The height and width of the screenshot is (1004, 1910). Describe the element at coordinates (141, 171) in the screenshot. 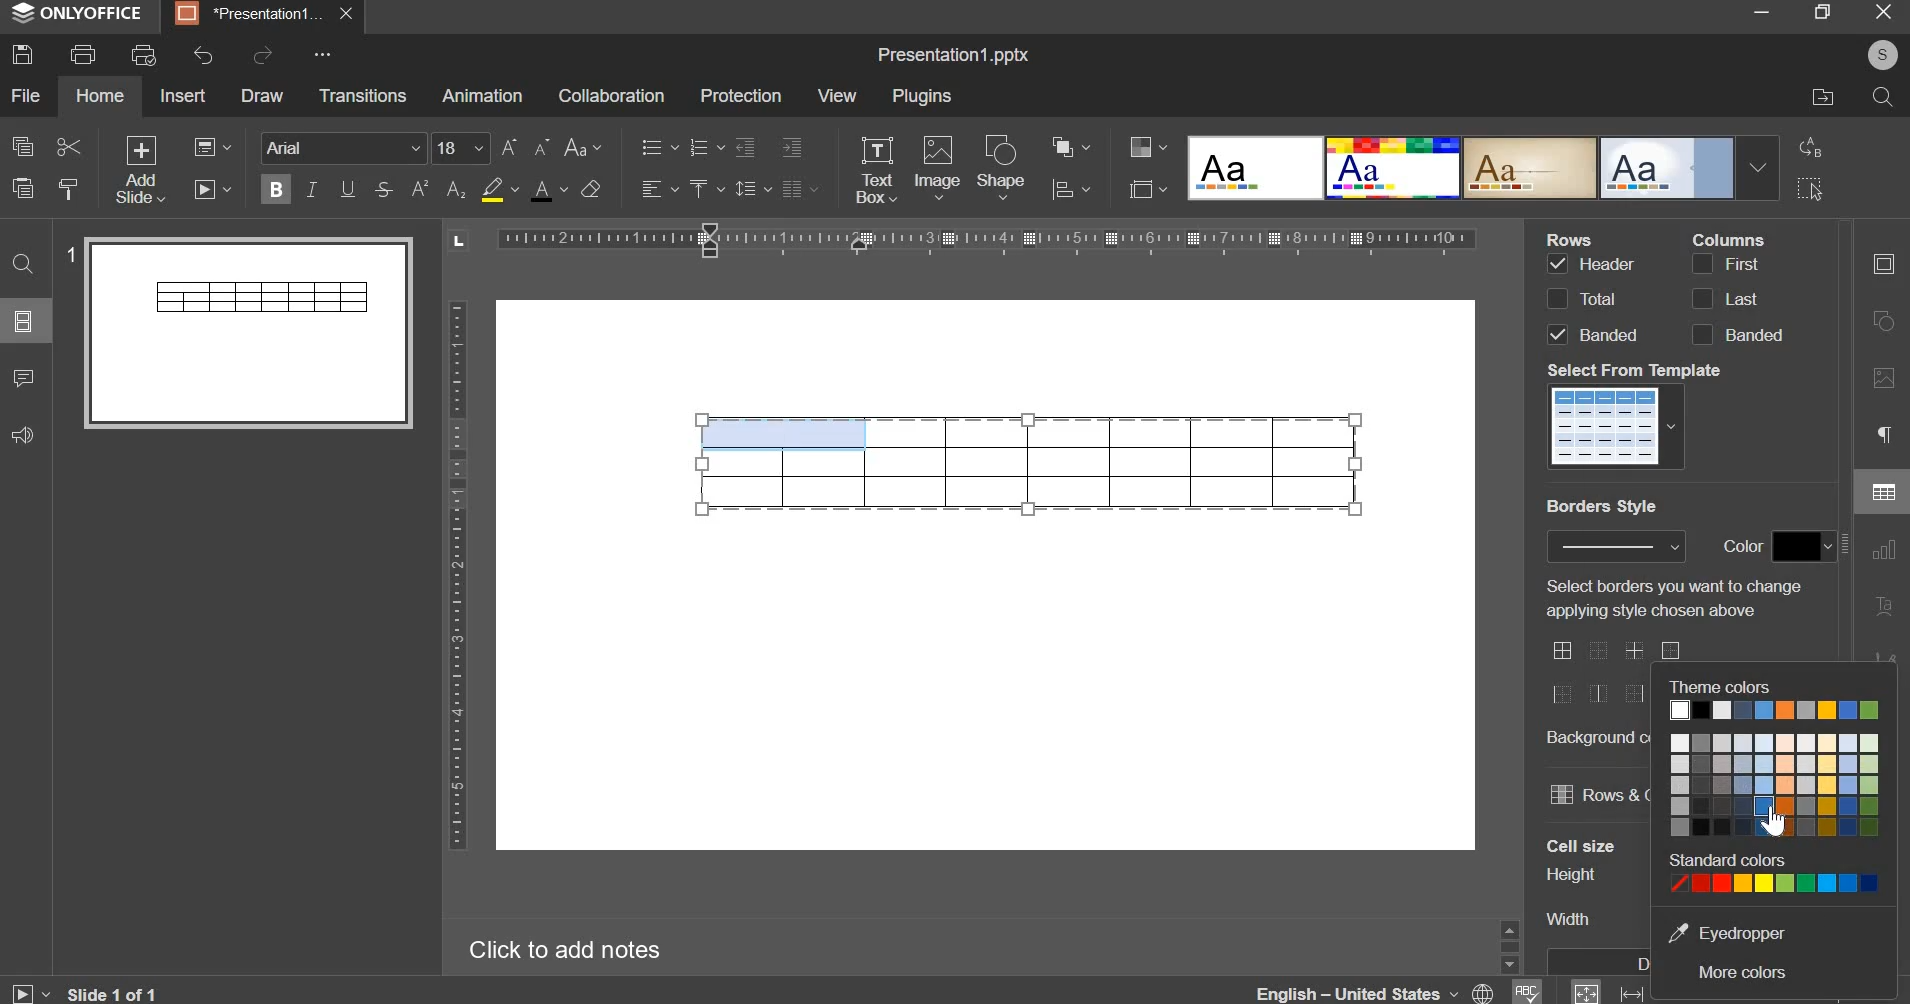

I see `add slide` at that location.